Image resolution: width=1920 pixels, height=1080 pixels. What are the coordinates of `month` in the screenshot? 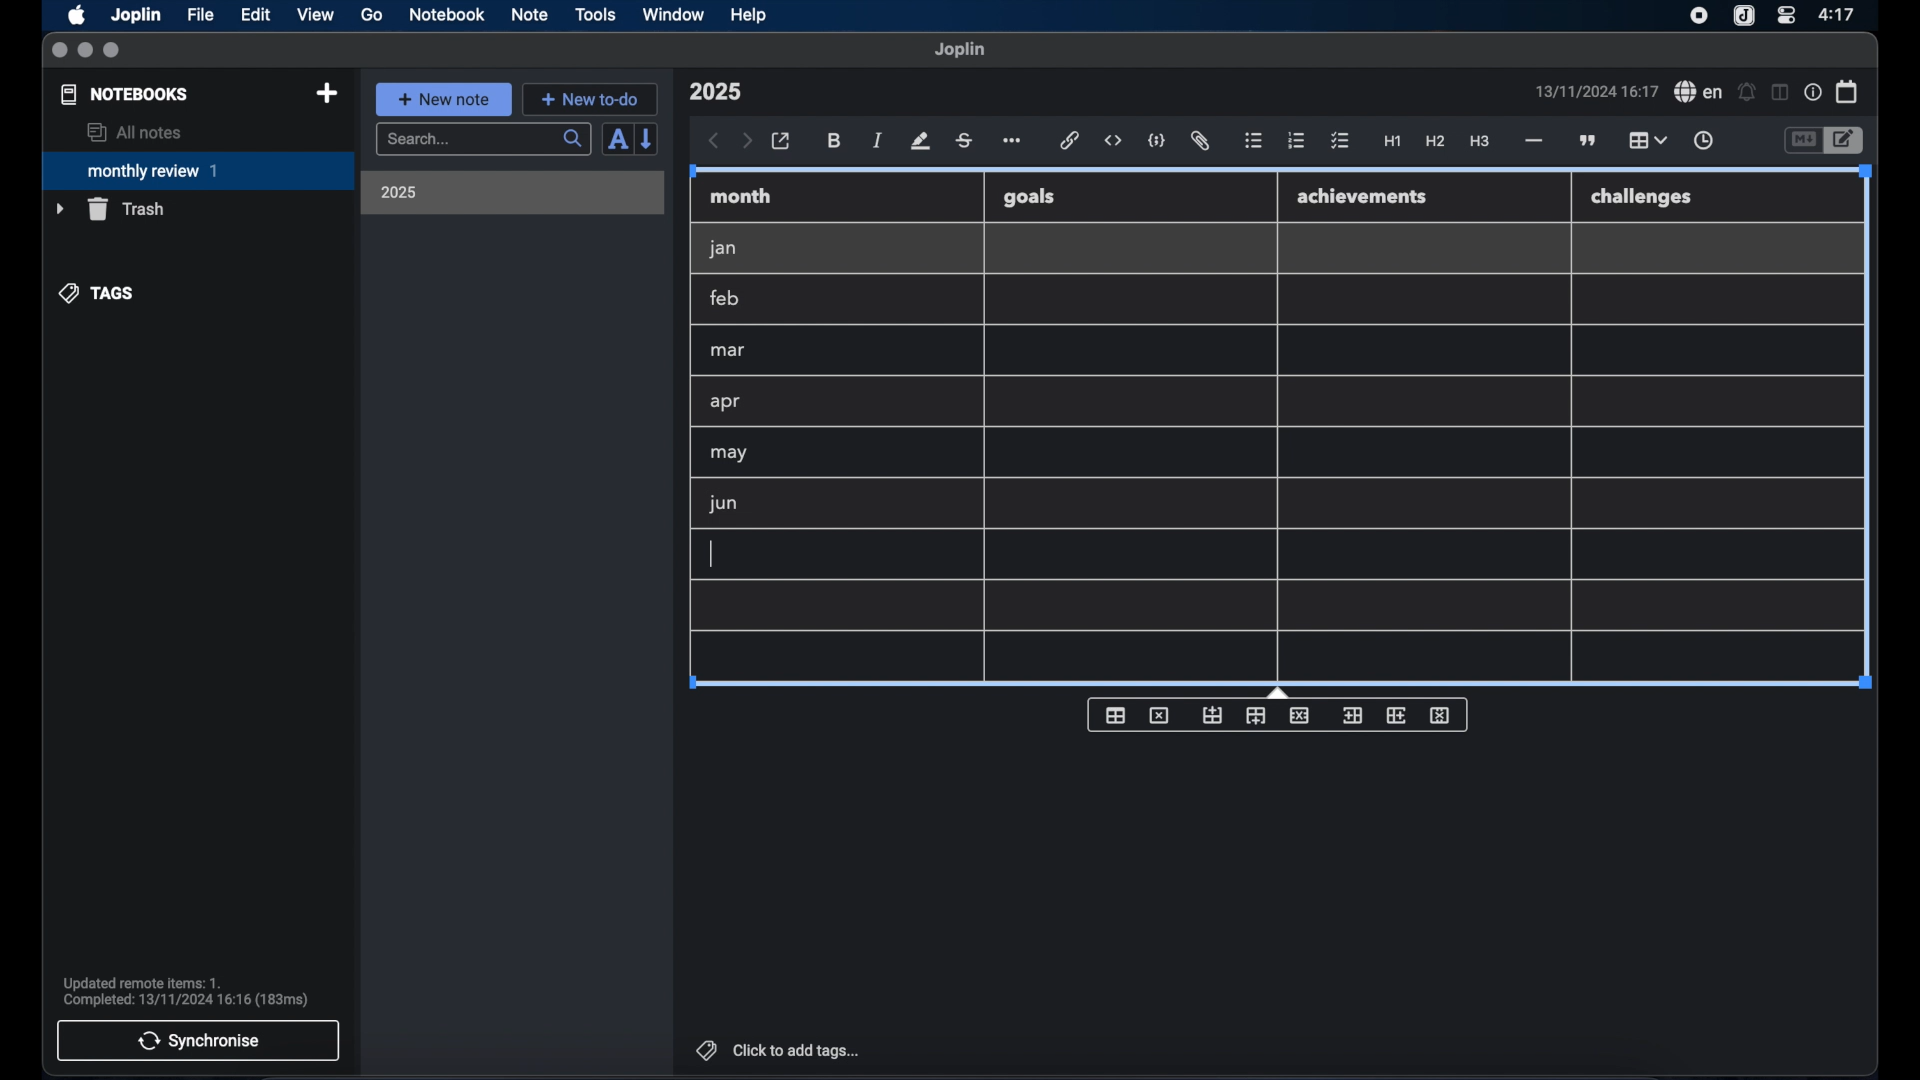 It's located at (741, 196).